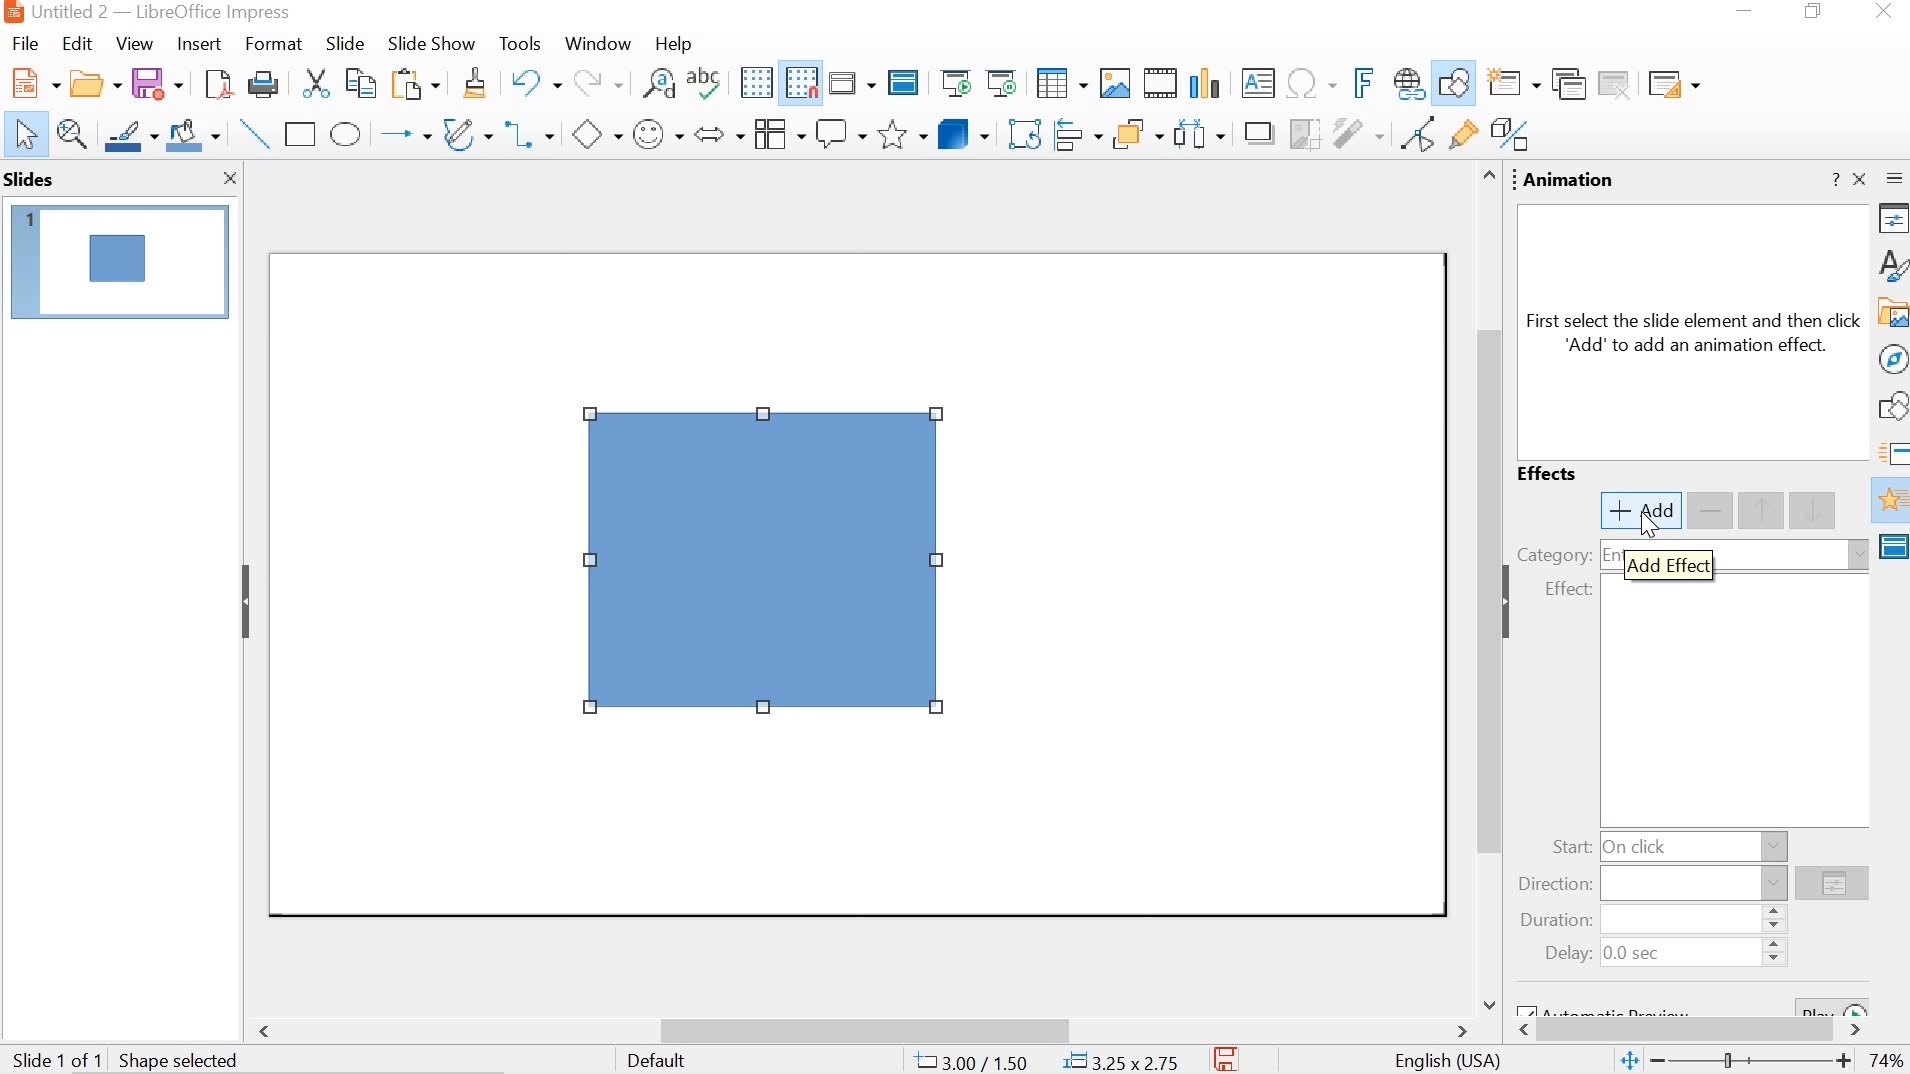 The image size is (1910, 1074). Describe the element at coordinates (32, 81) in the screenshot. I see `open` at that location.